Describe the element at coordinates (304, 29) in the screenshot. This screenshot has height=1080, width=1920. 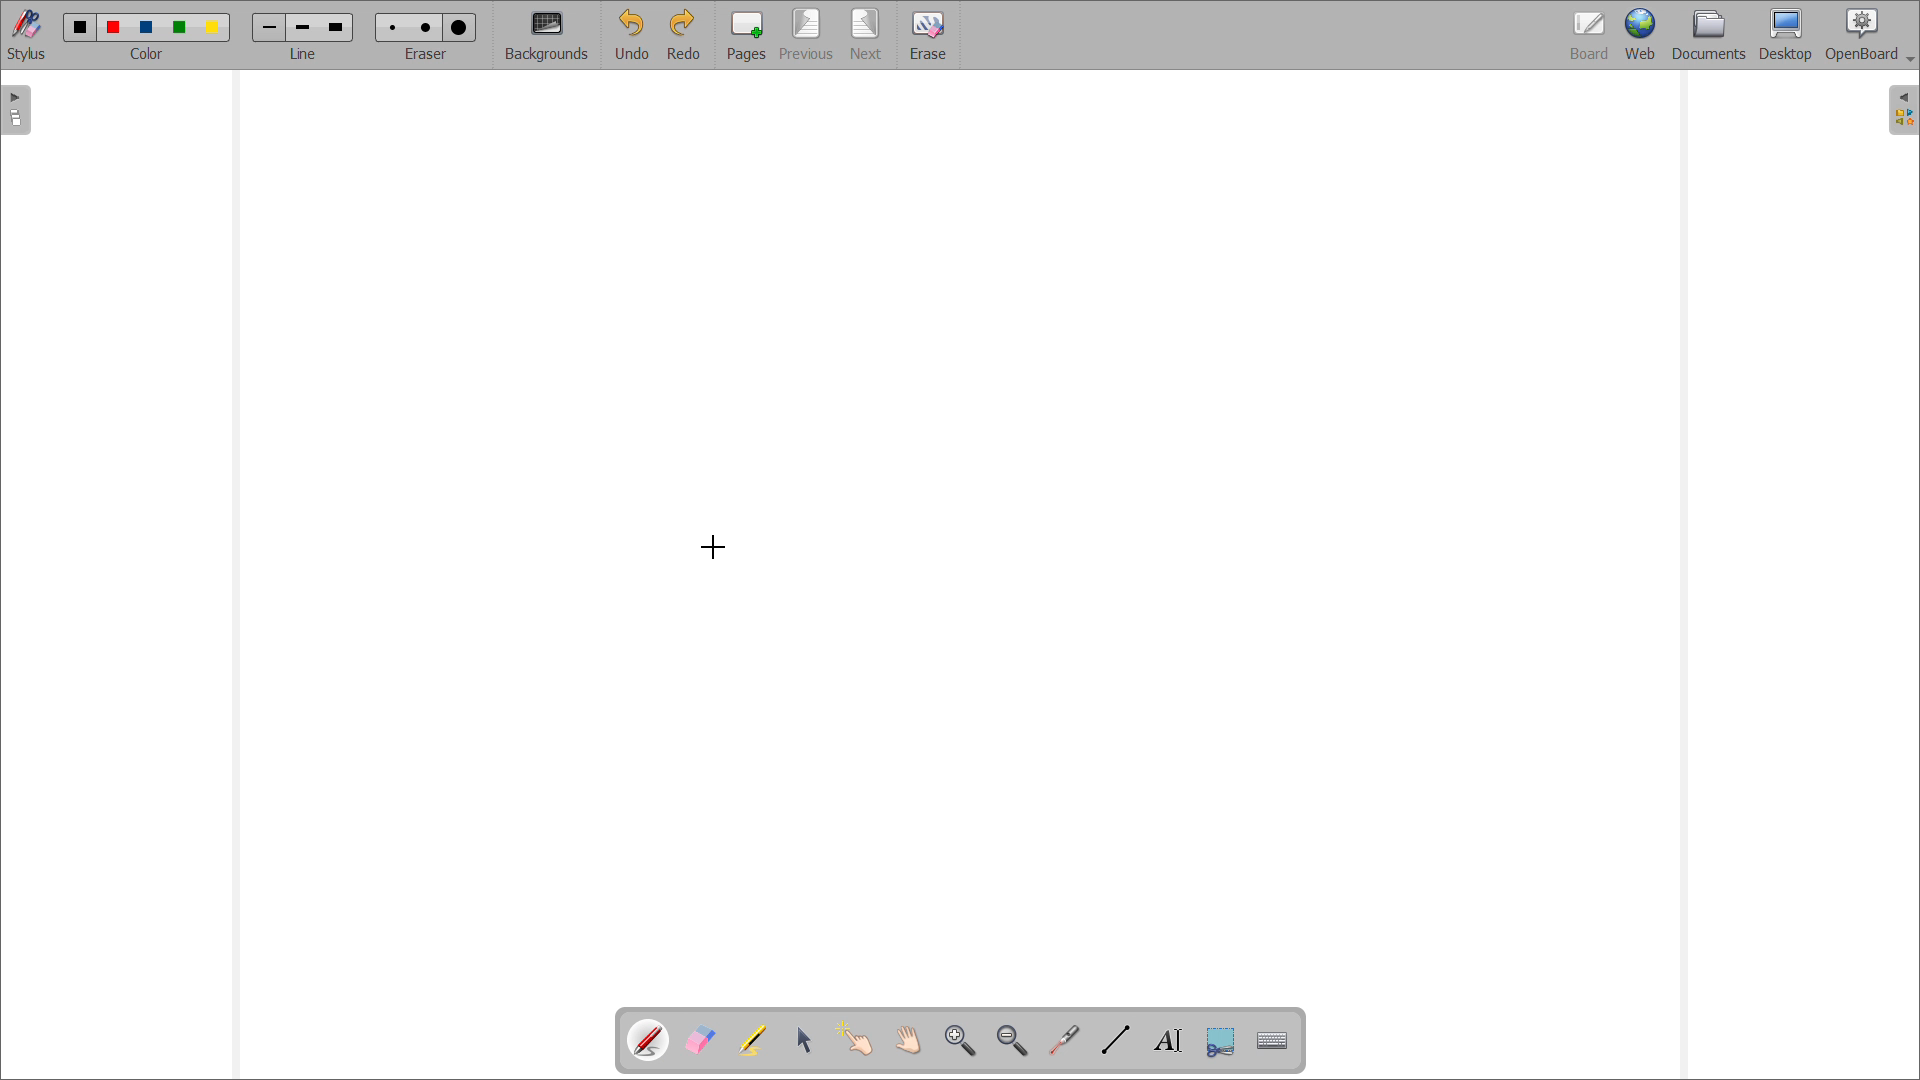
I see `line width size` at that location.